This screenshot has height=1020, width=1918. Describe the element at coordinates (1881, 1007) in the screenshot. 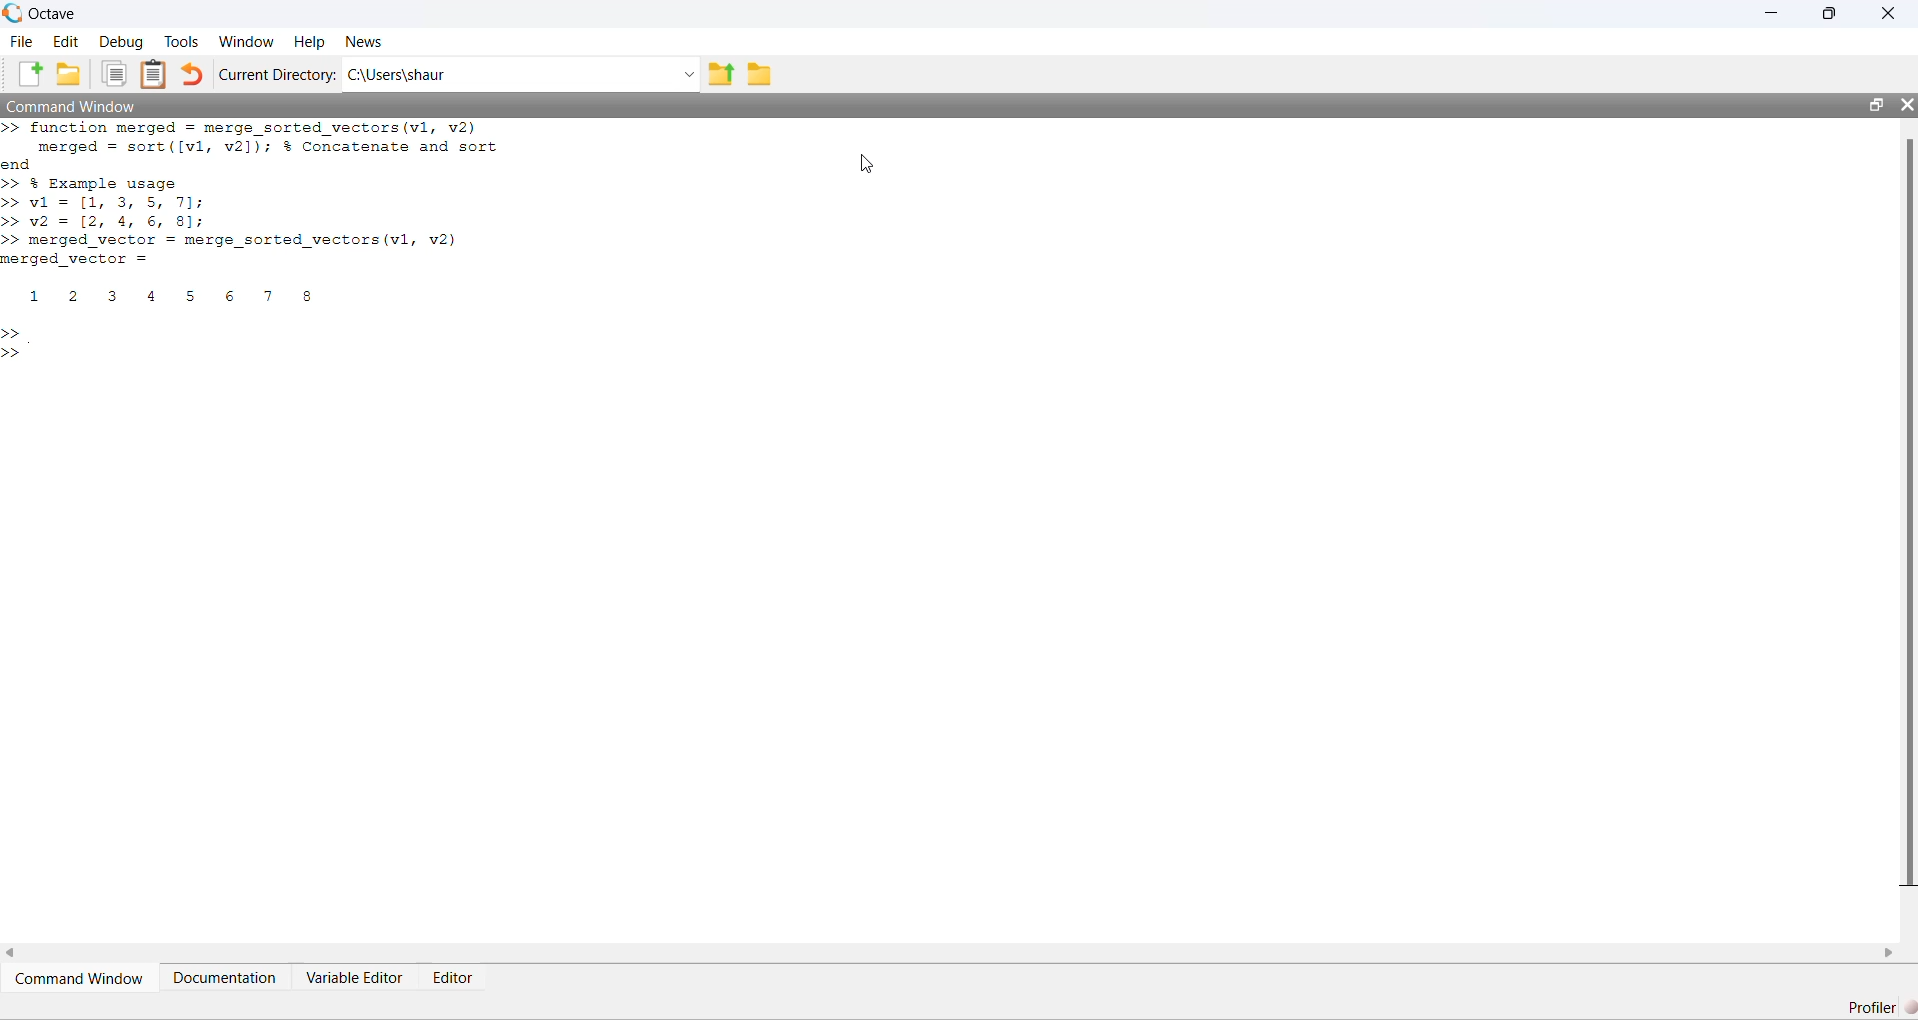

I see `Profiler` at that location.